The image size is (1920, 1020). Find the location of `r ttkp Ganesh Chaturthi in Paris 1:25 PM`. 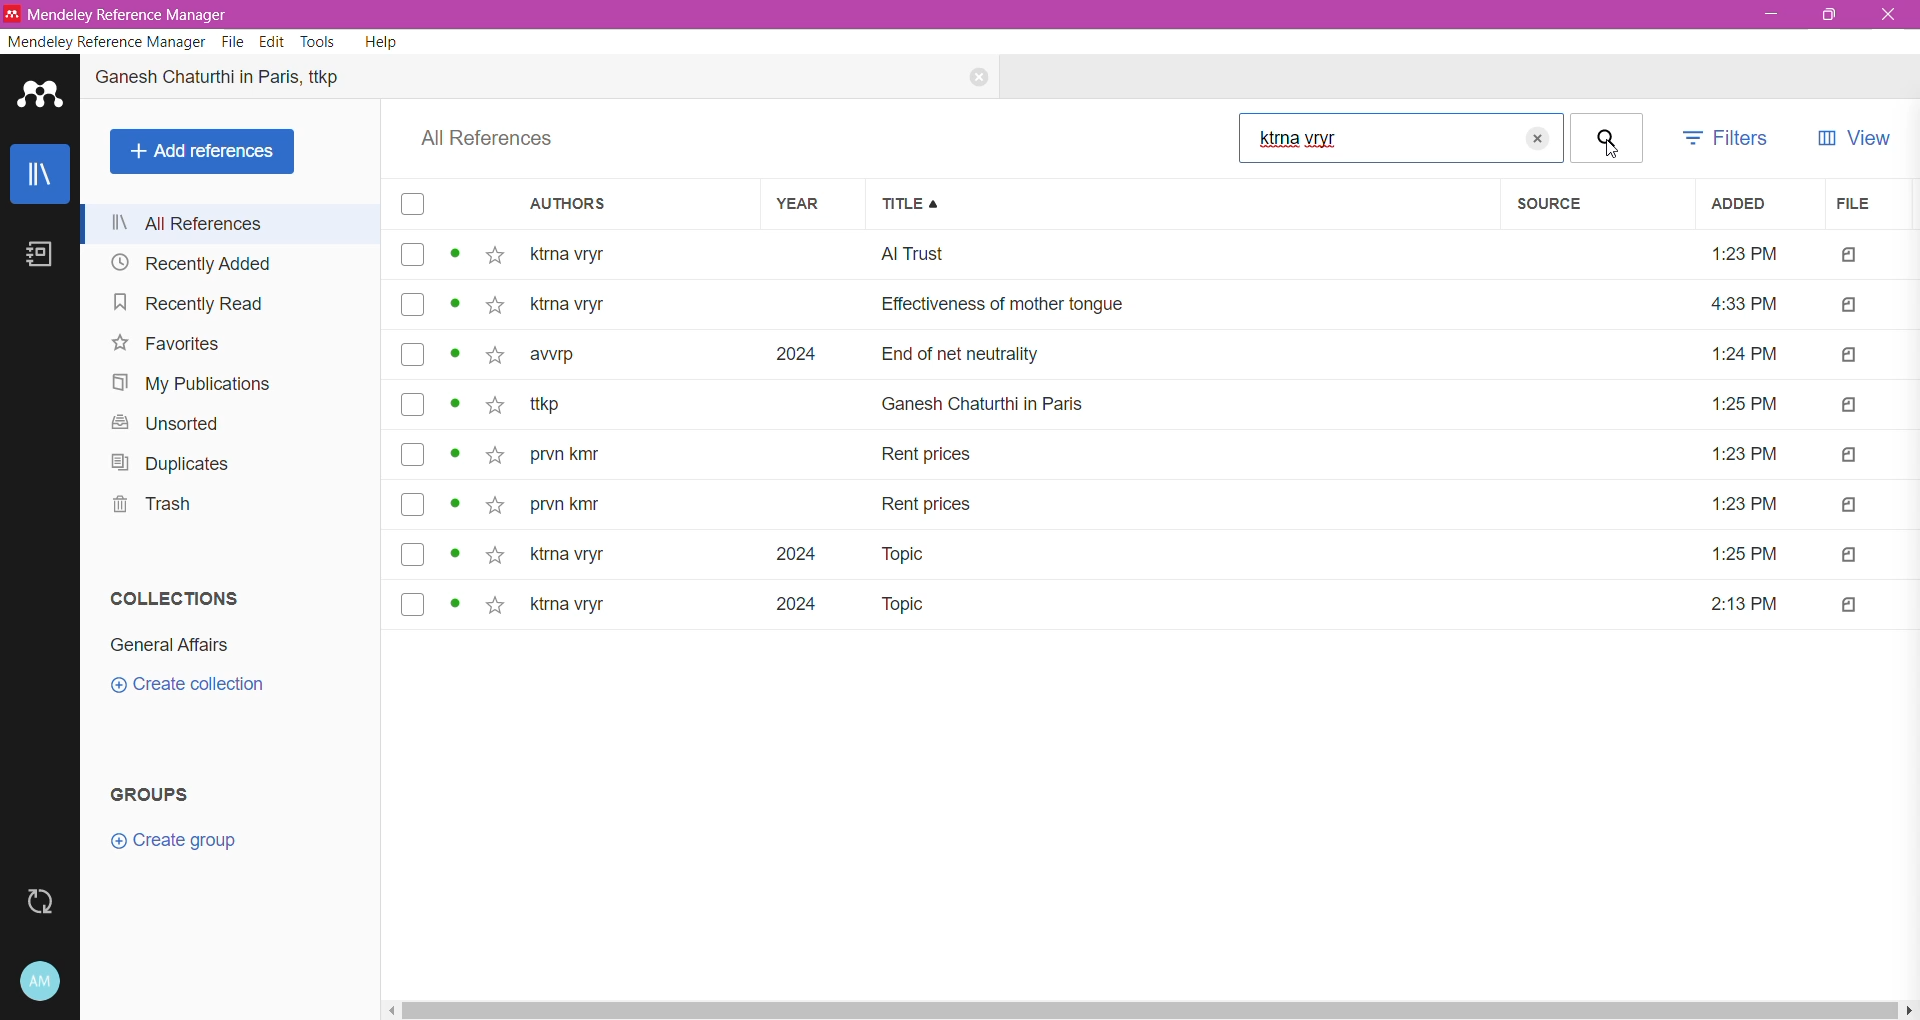

r ttkp Ganesh Chaturthi in Paris 1:25 PM is located at coordinates (1154, 404).